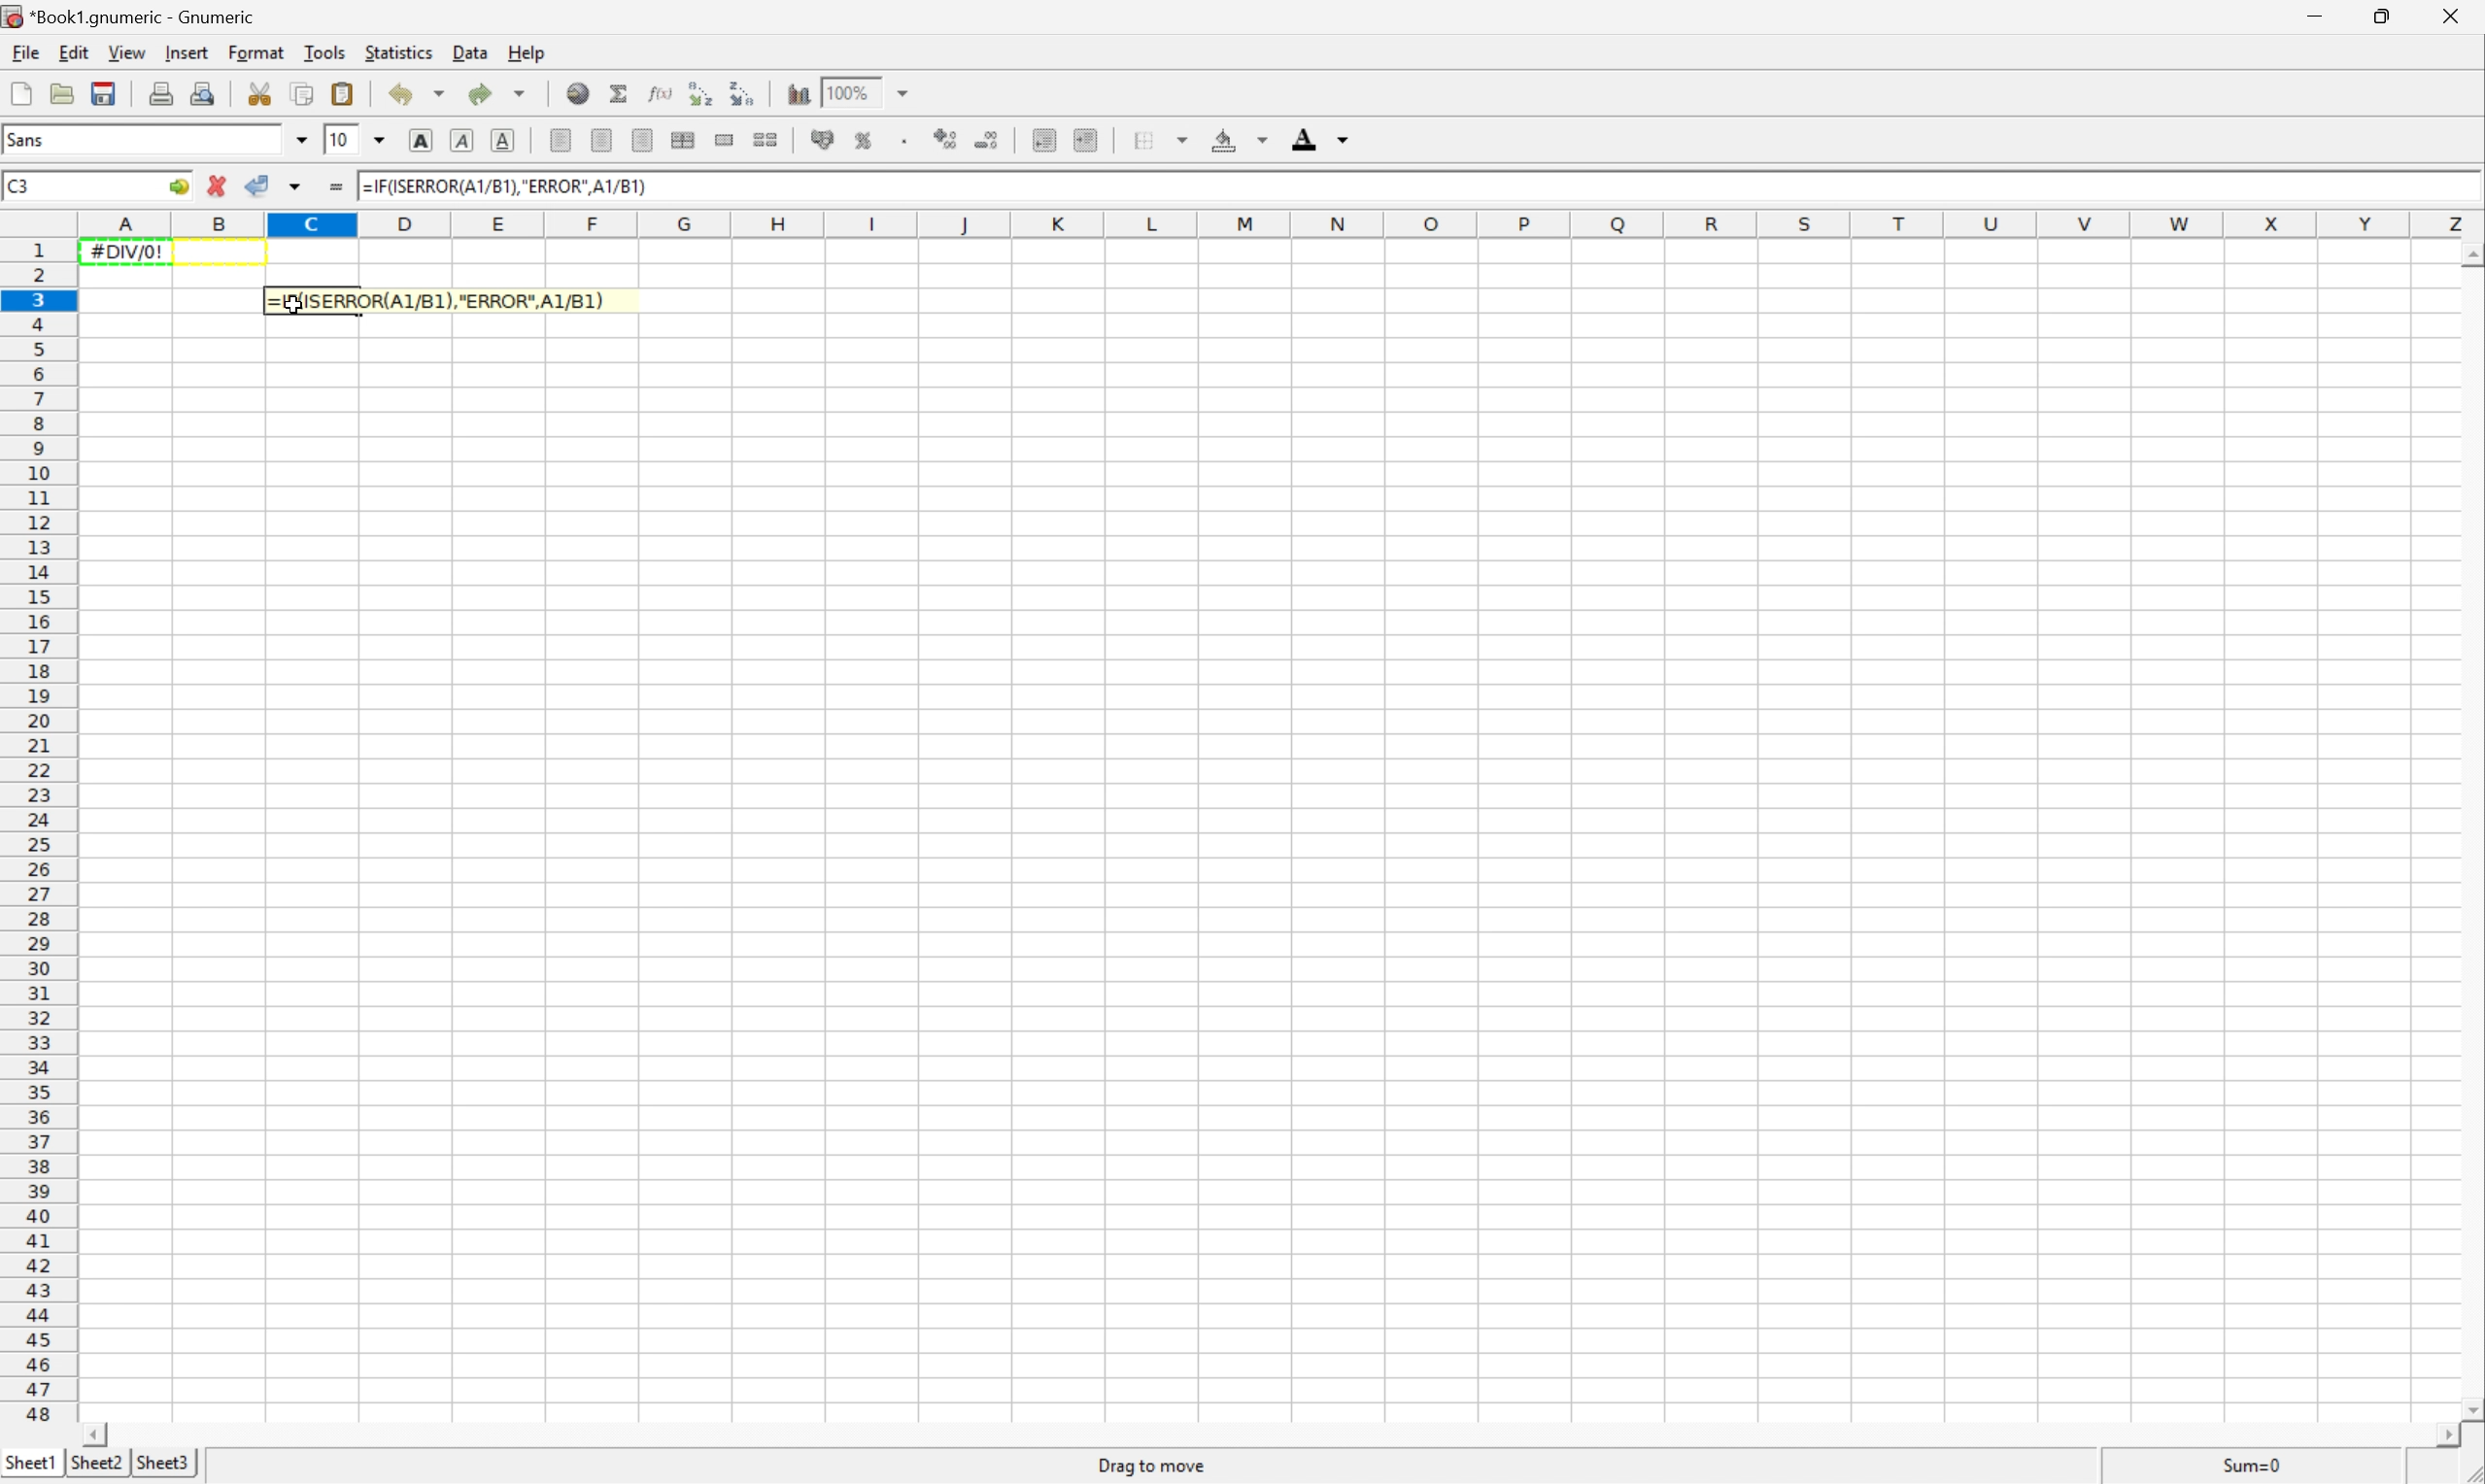 The width and height of the screenshot is (2485, 1484). Describe the element at coordinates (261, 92) in the screenshot. I see `Cut the selection` at that location.